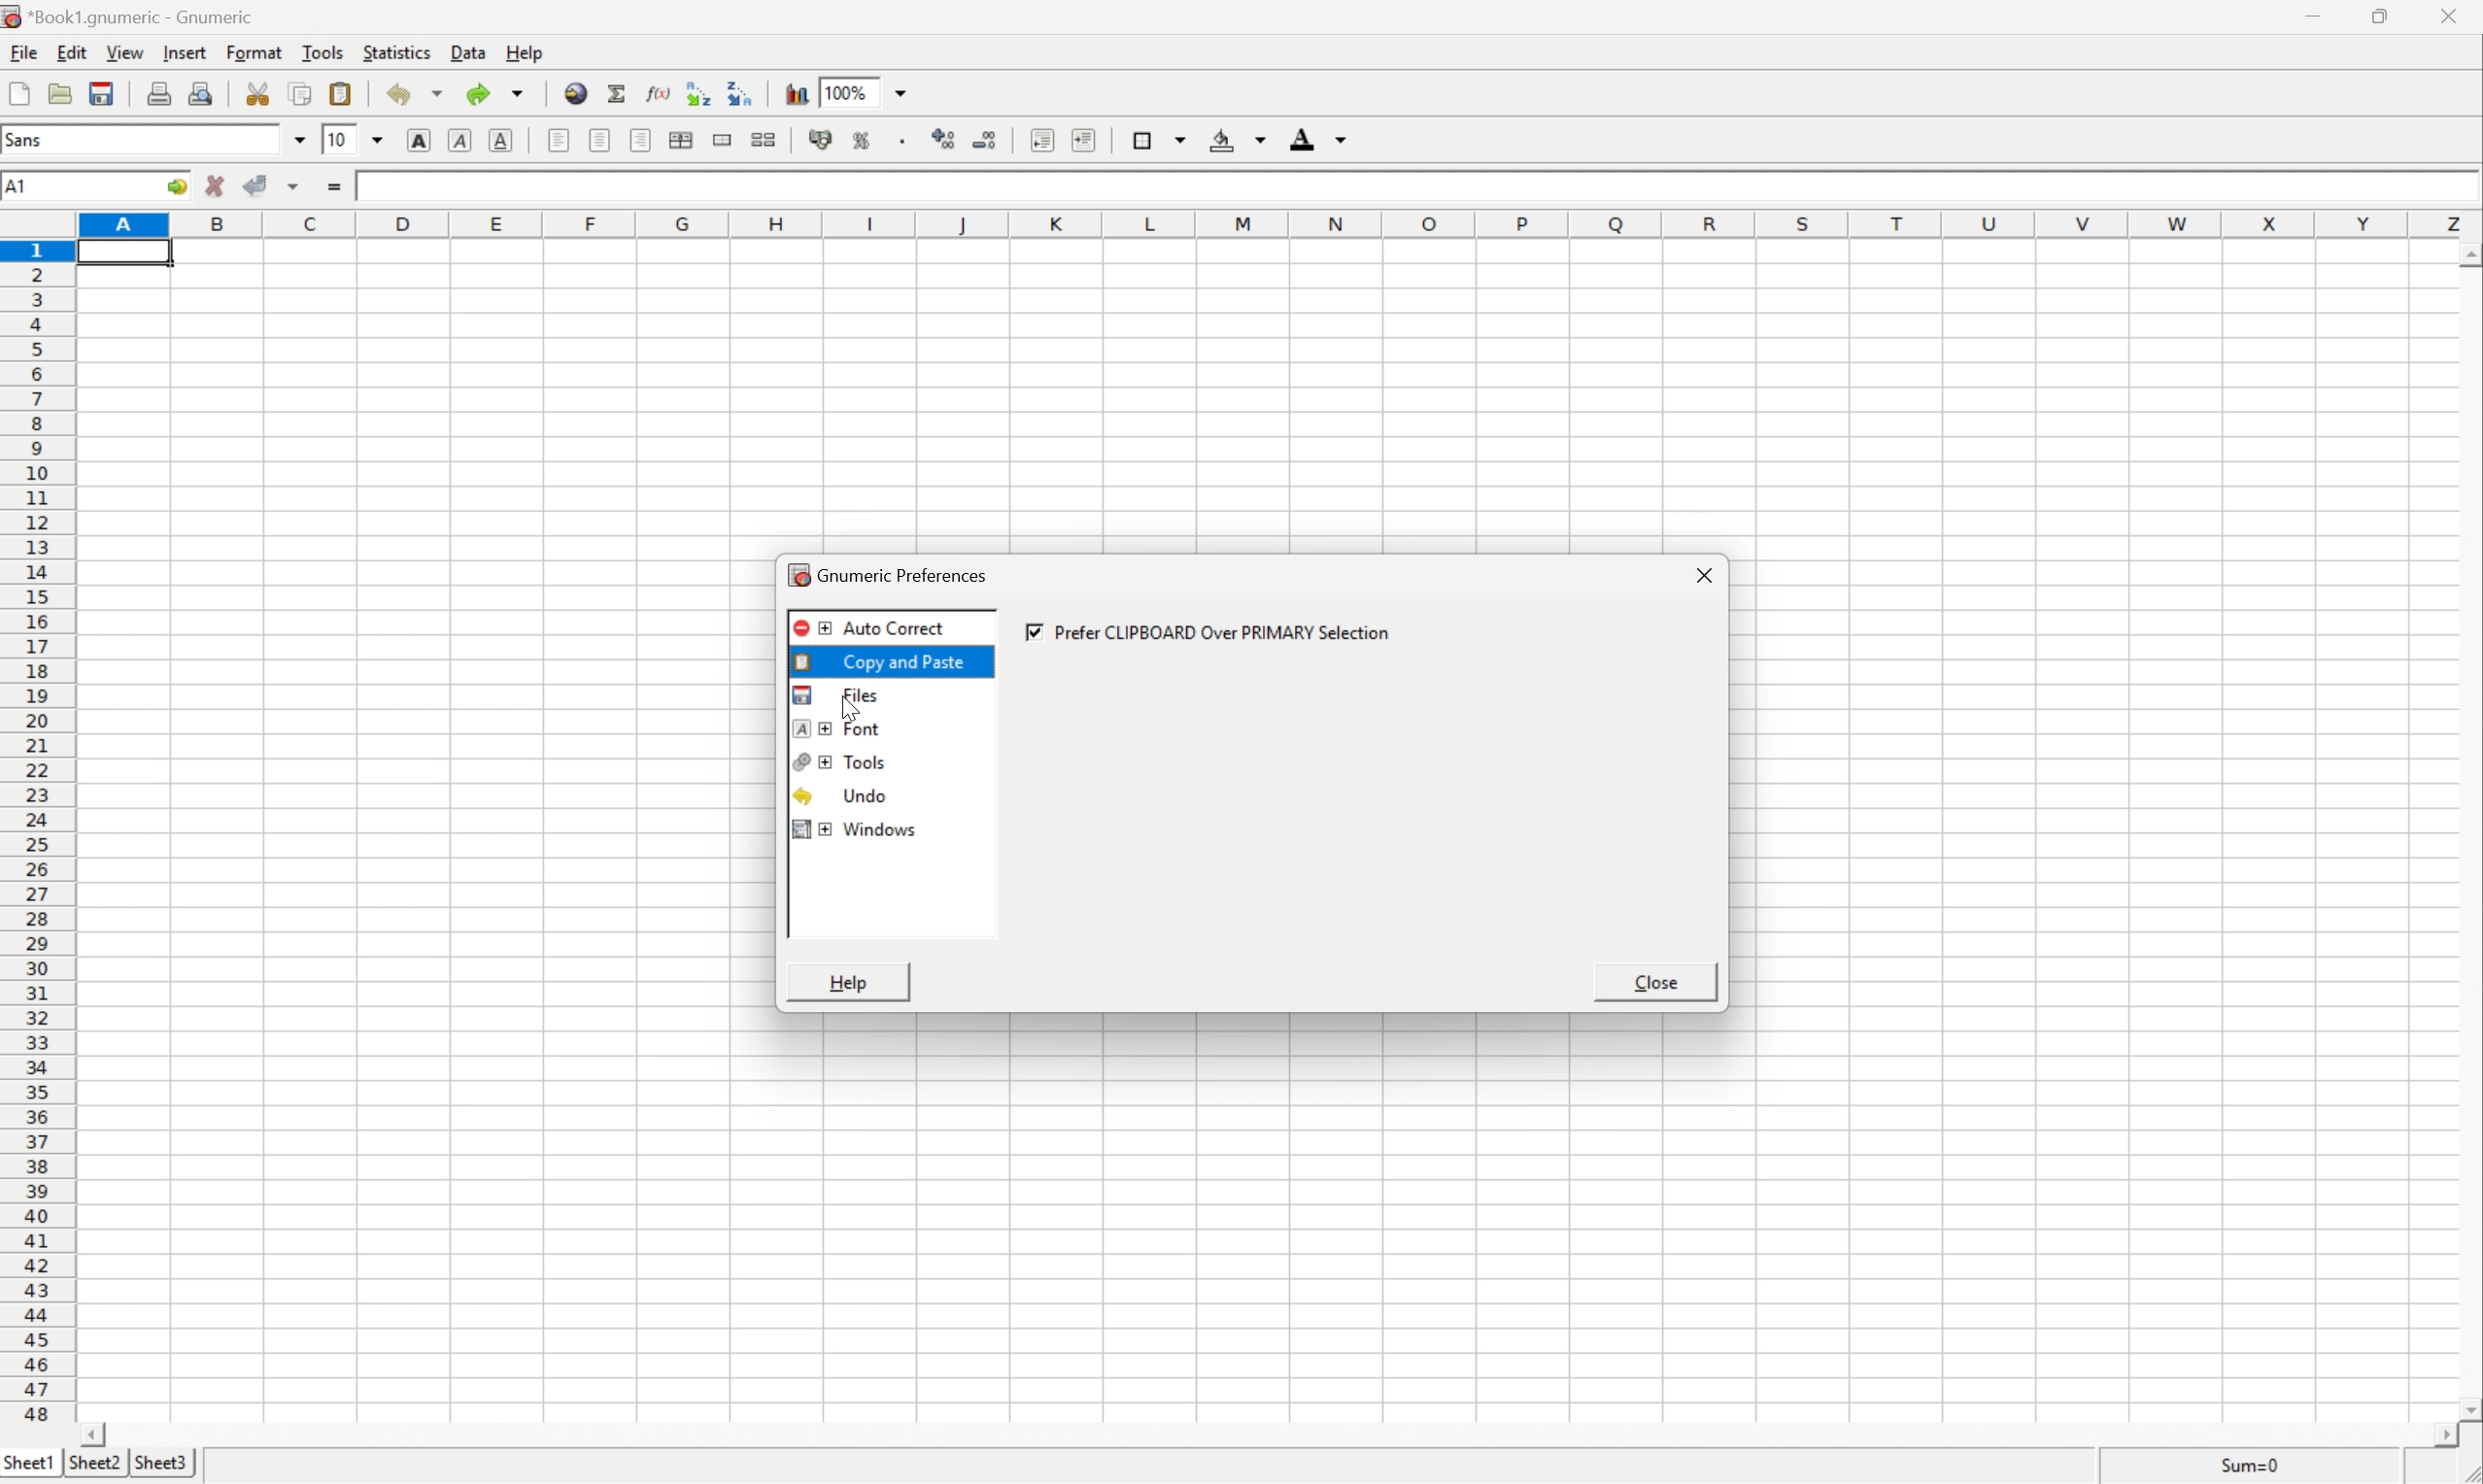  I want to click on center horizontally, so click(602, 139).